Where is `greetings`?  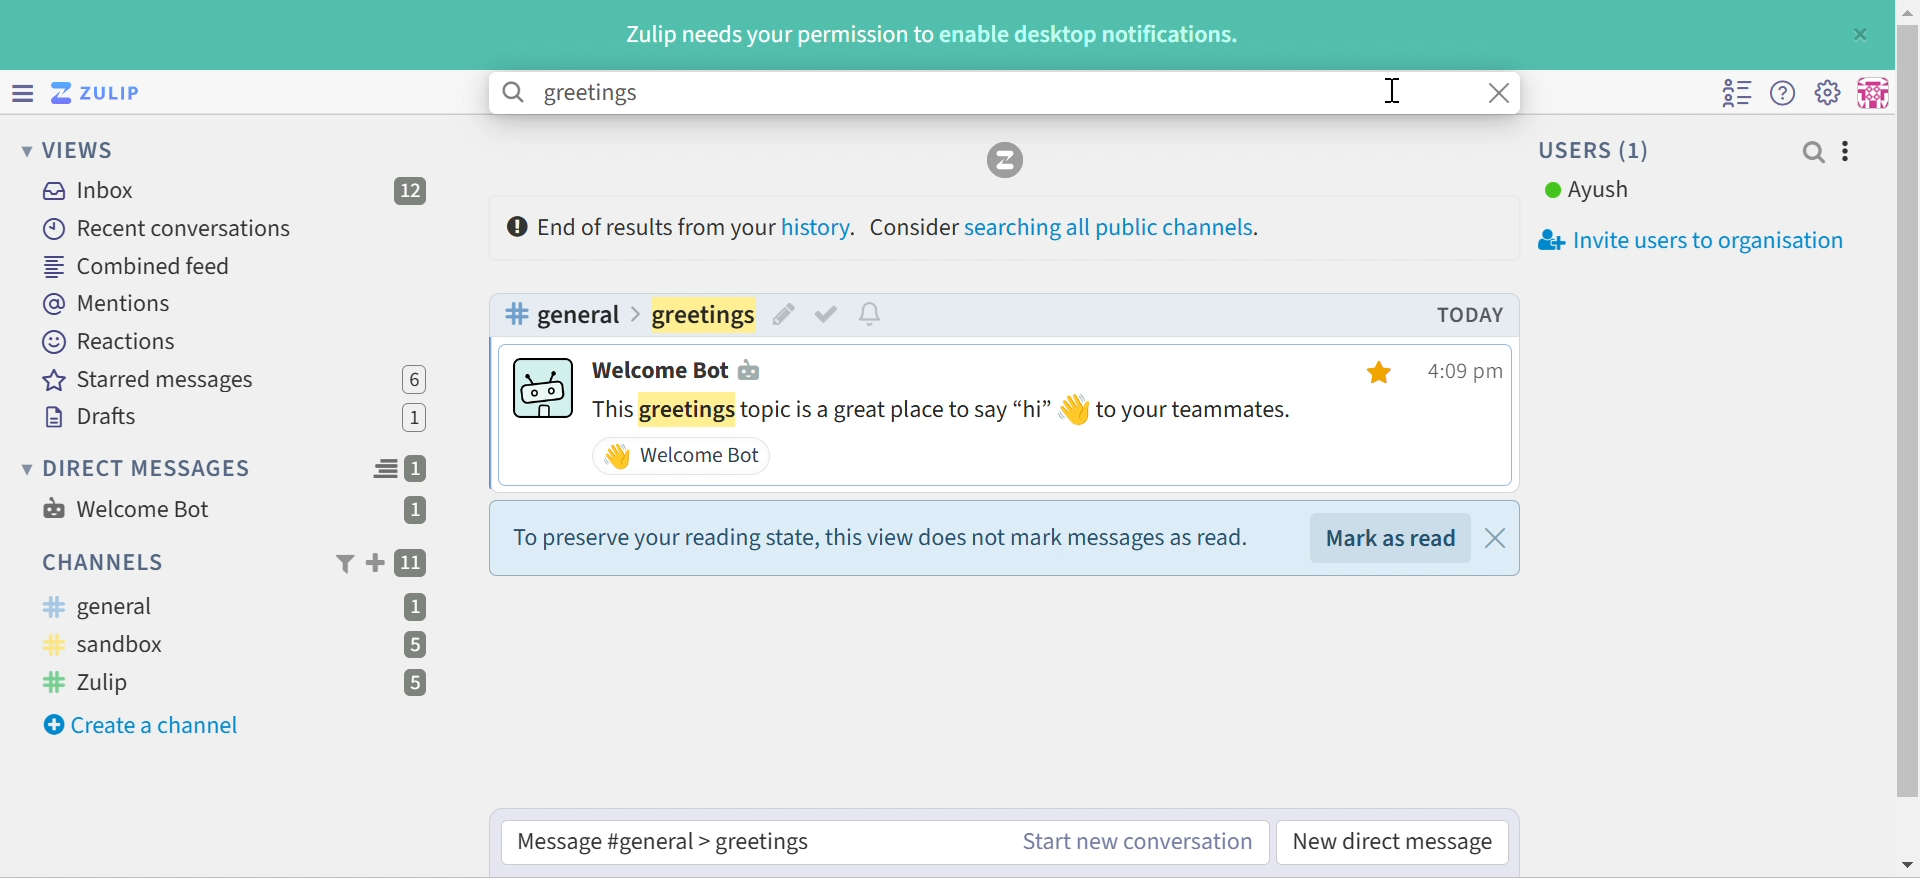
greetings is located at coordinates (703, 314).